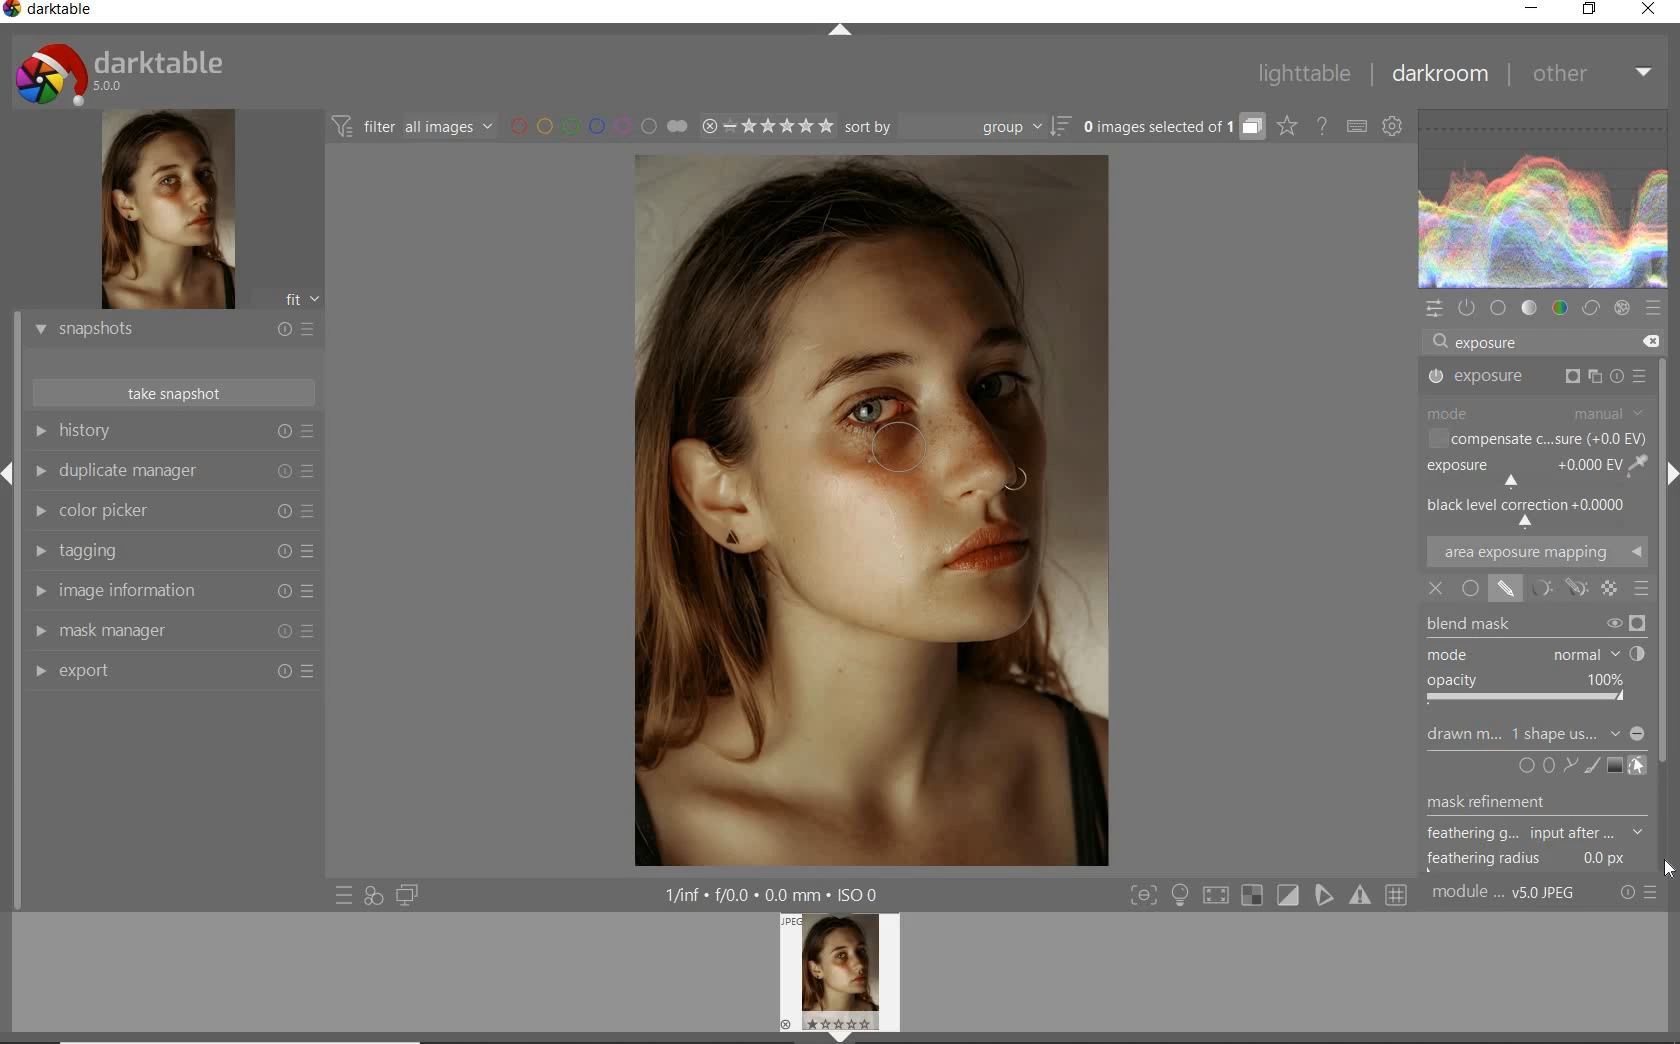 The image size is (1680, 1044). I want to click on toggle modes, so click(1269, 897).